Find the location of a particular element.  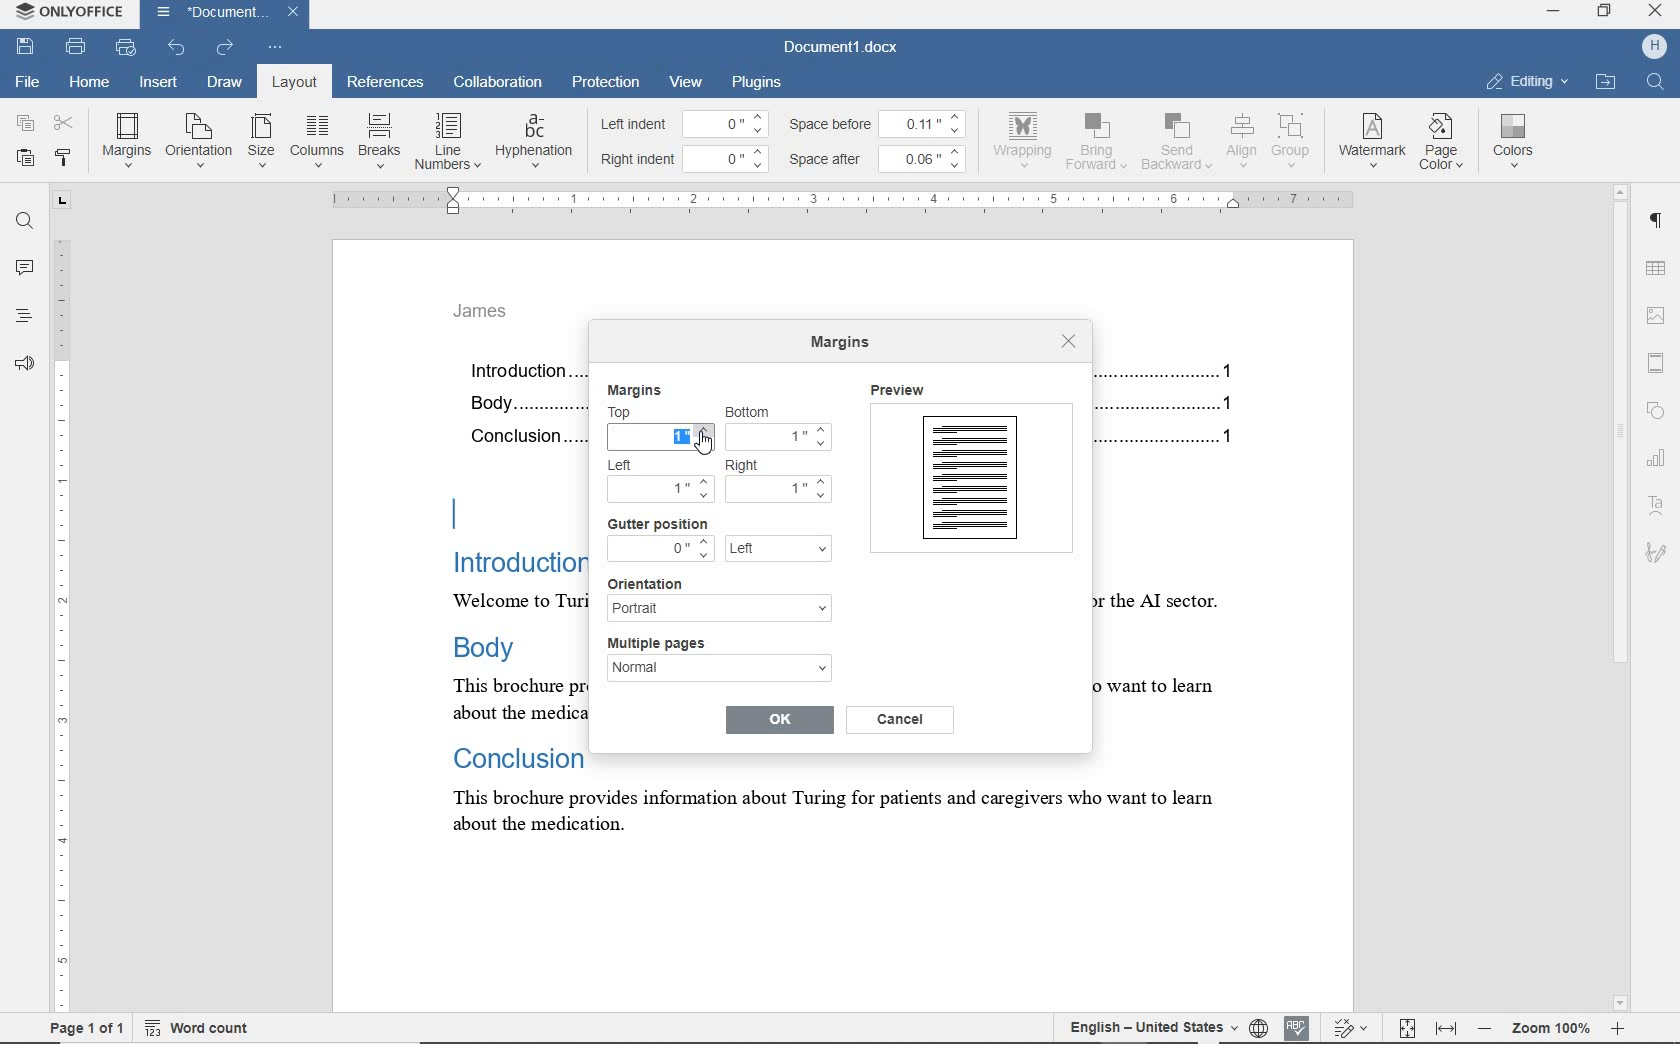

text art is located at coordinates (1656, 509).